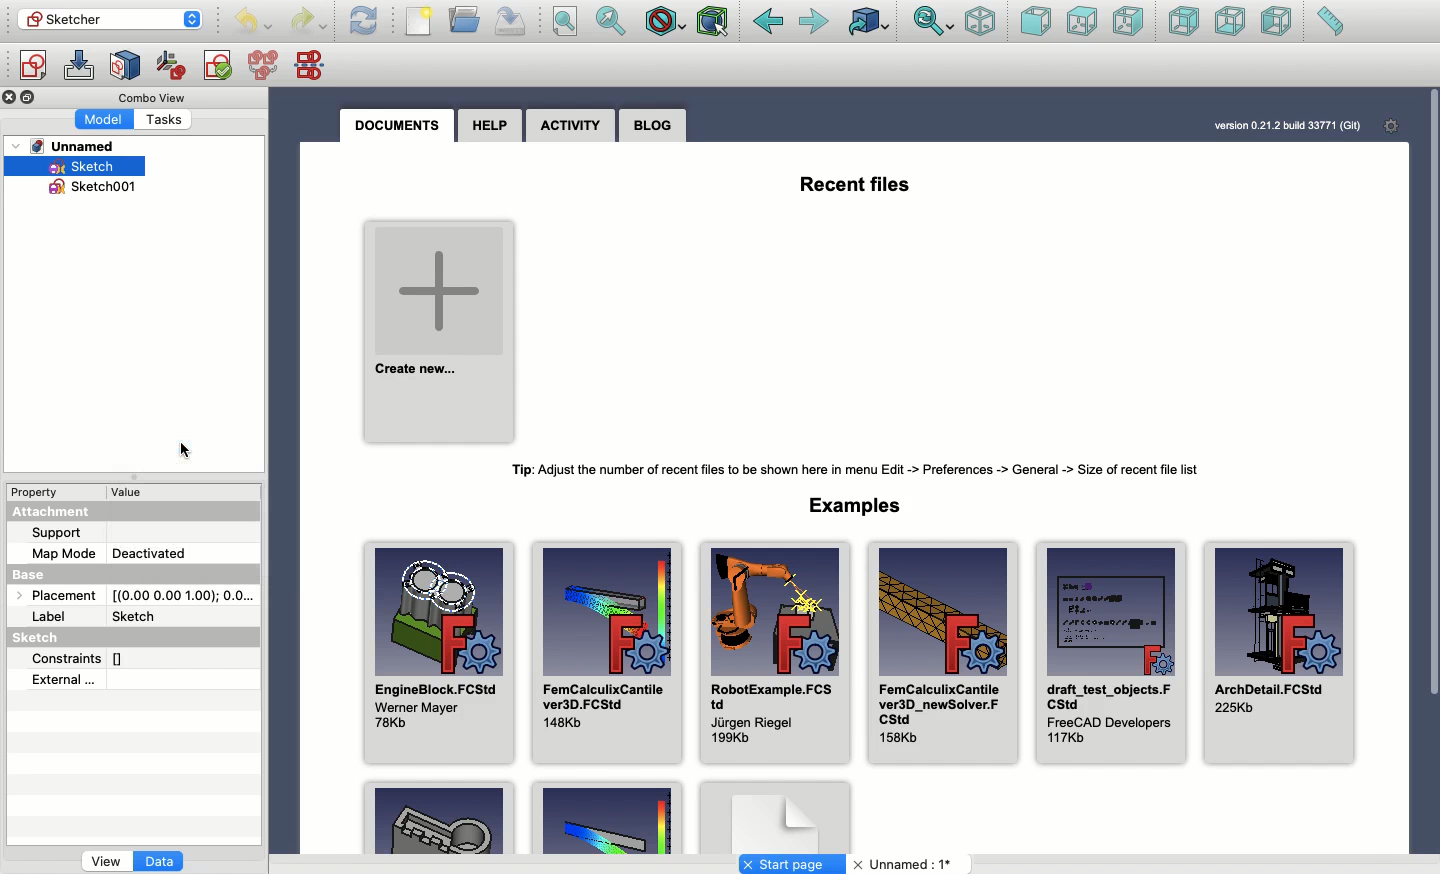 This screenshot has width=1440, height=874. What do you see at coordinates (189, 449) in the screenshot?
I see `Pointer` at bounding box center [189, 449].